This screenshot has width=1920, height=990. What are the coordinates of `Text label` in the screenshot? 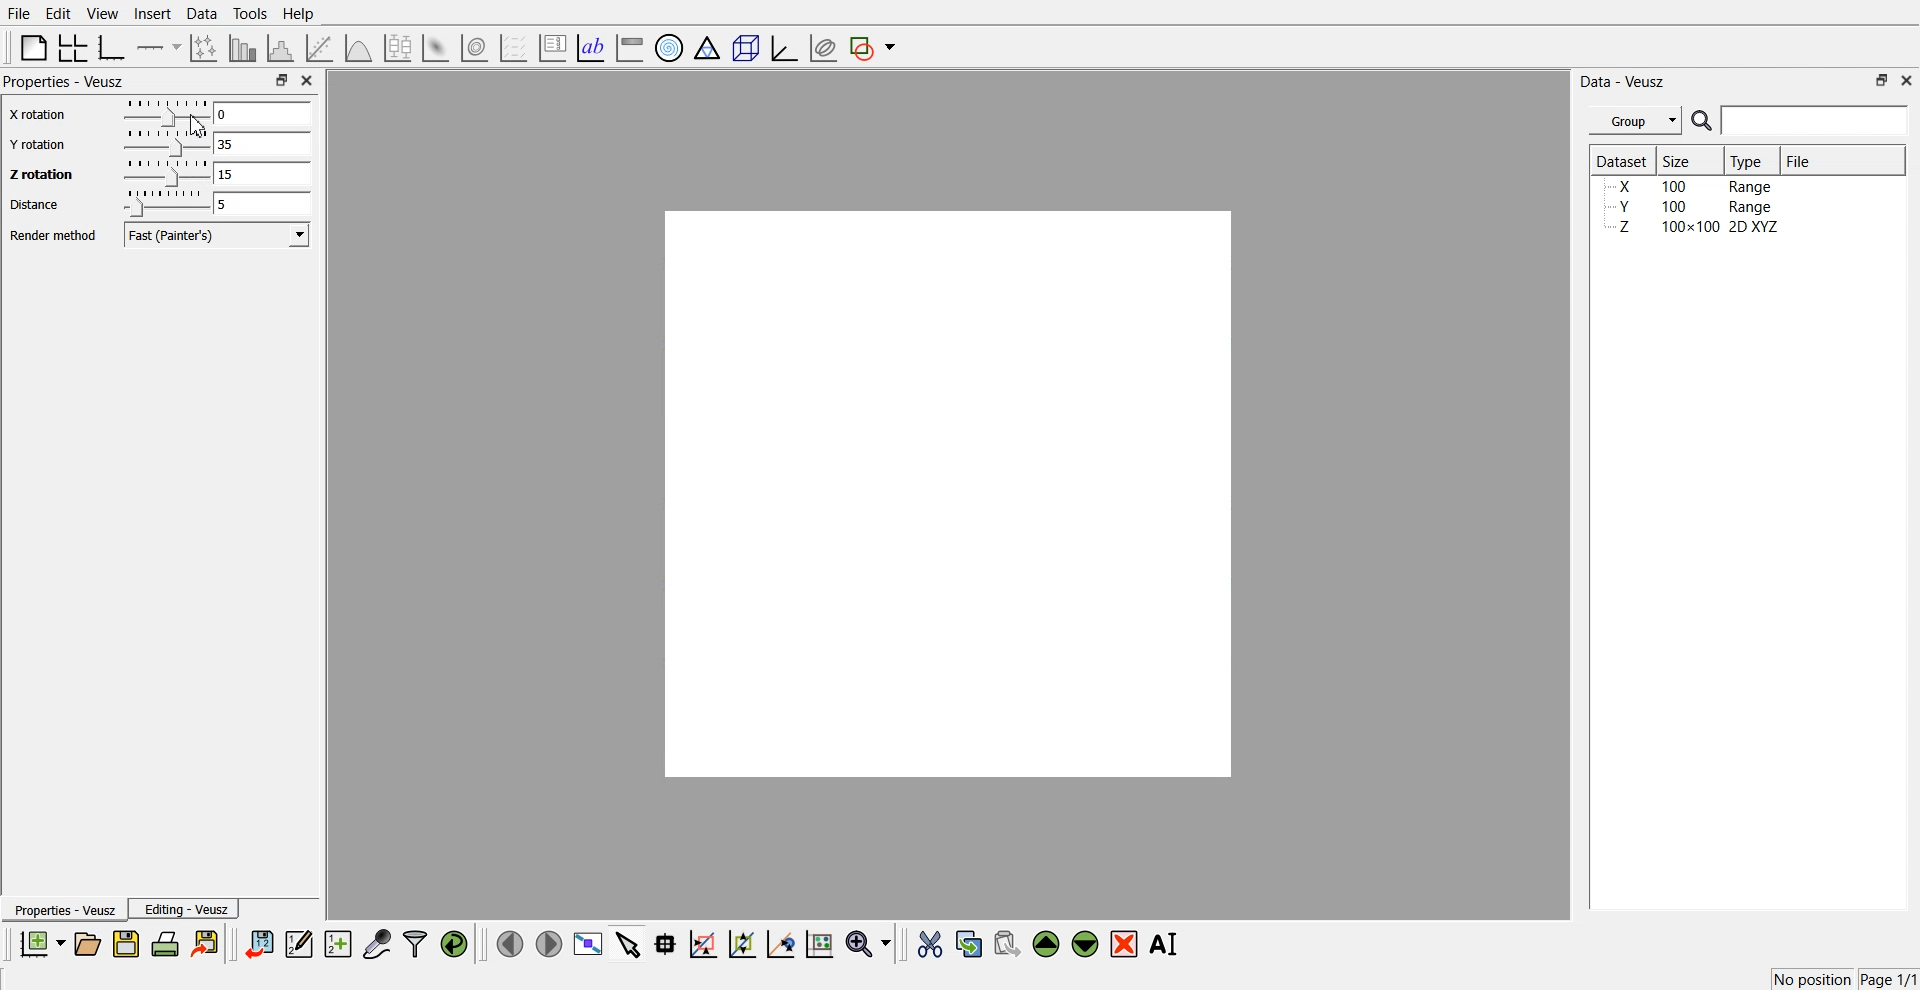 It's located at (591, 48).